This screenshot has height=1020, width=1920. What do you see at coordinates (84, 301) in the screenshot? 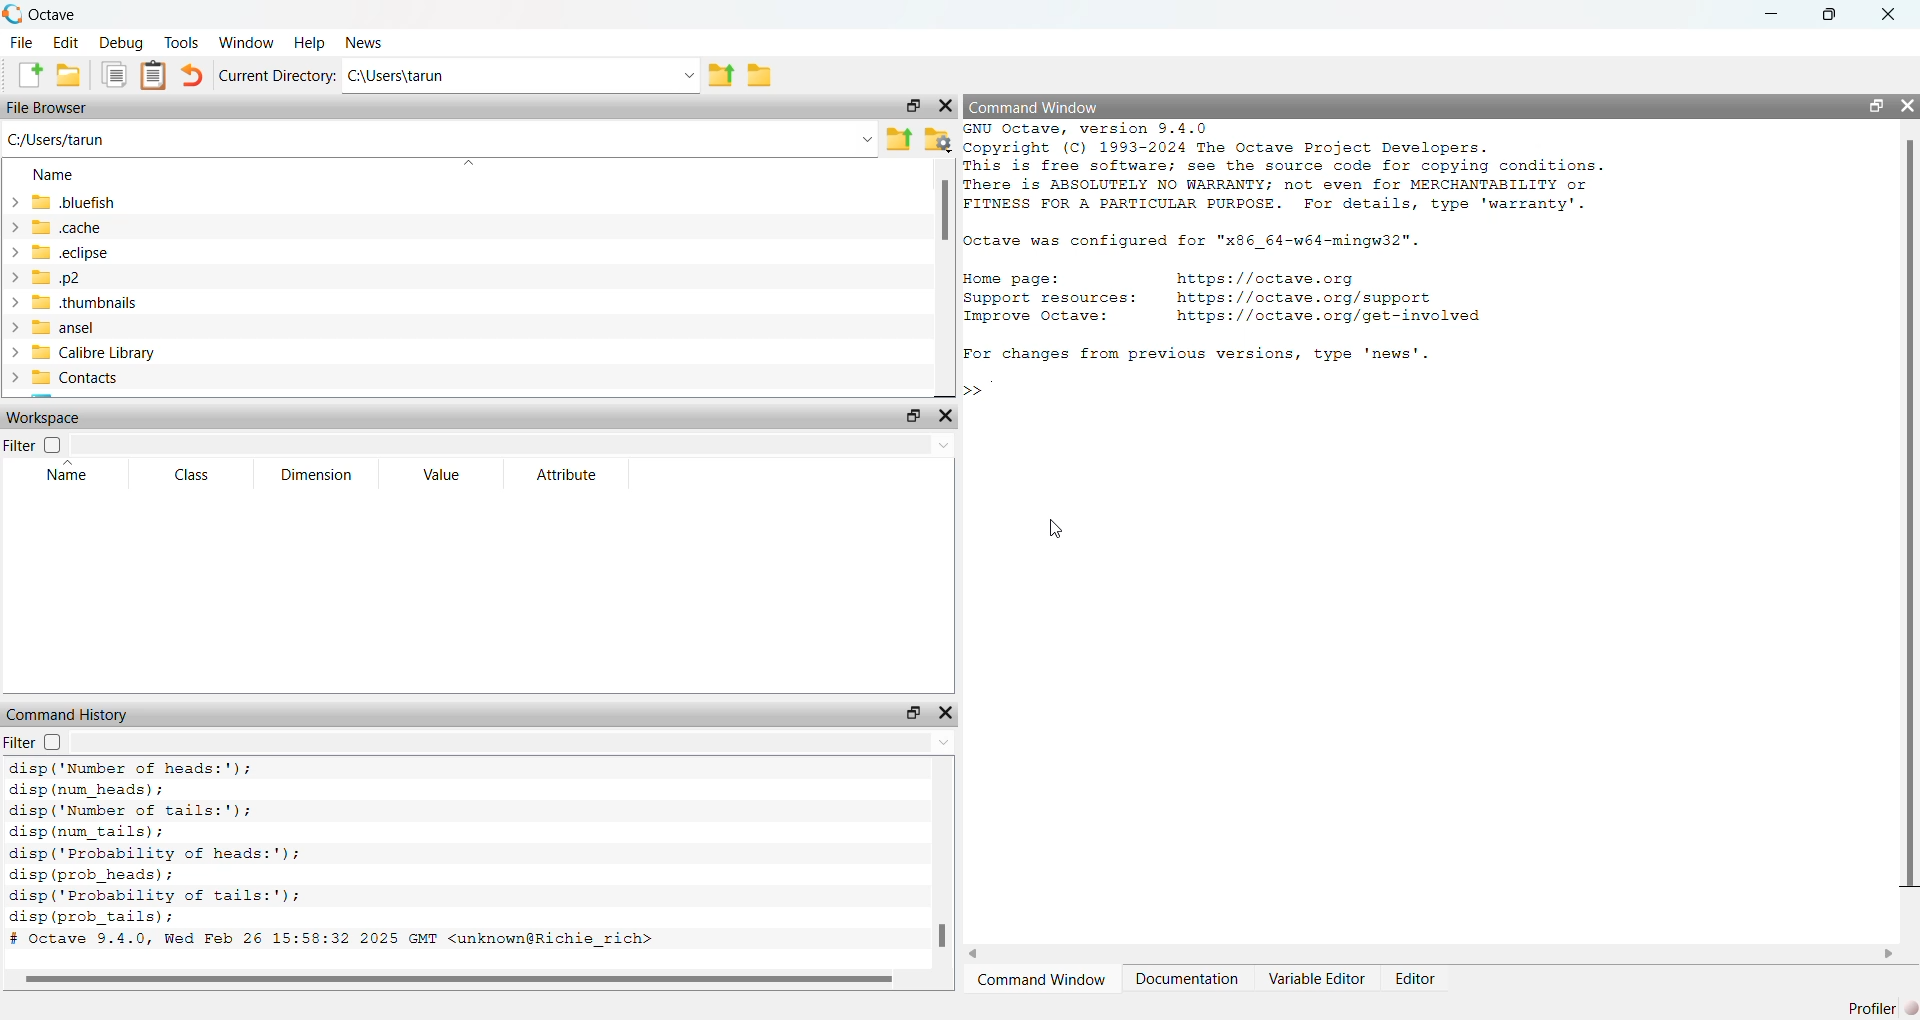
I see `.thumbnails` at bounding box center [84, 301].